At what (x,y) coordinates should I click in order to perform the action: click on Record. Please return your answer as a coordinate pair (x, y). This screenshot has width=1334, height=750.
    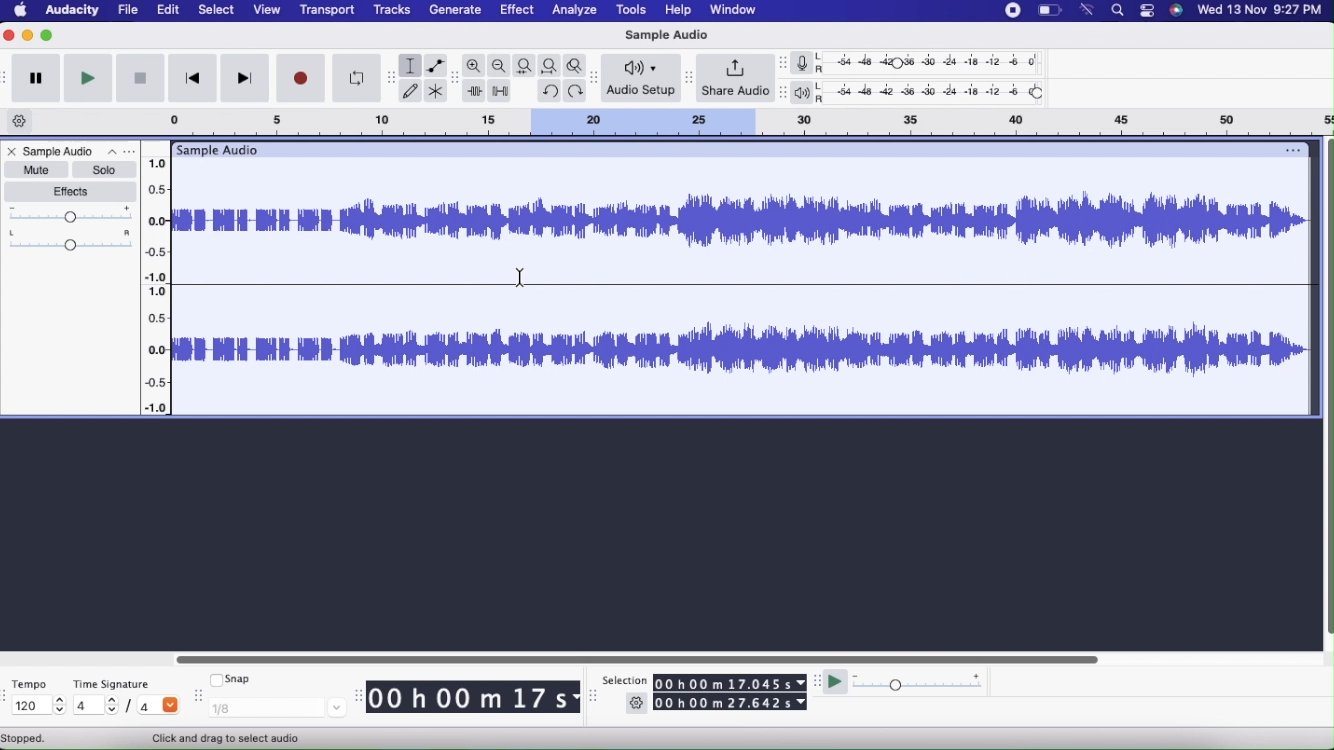
    Looking at the image, I should click on (302, 78).